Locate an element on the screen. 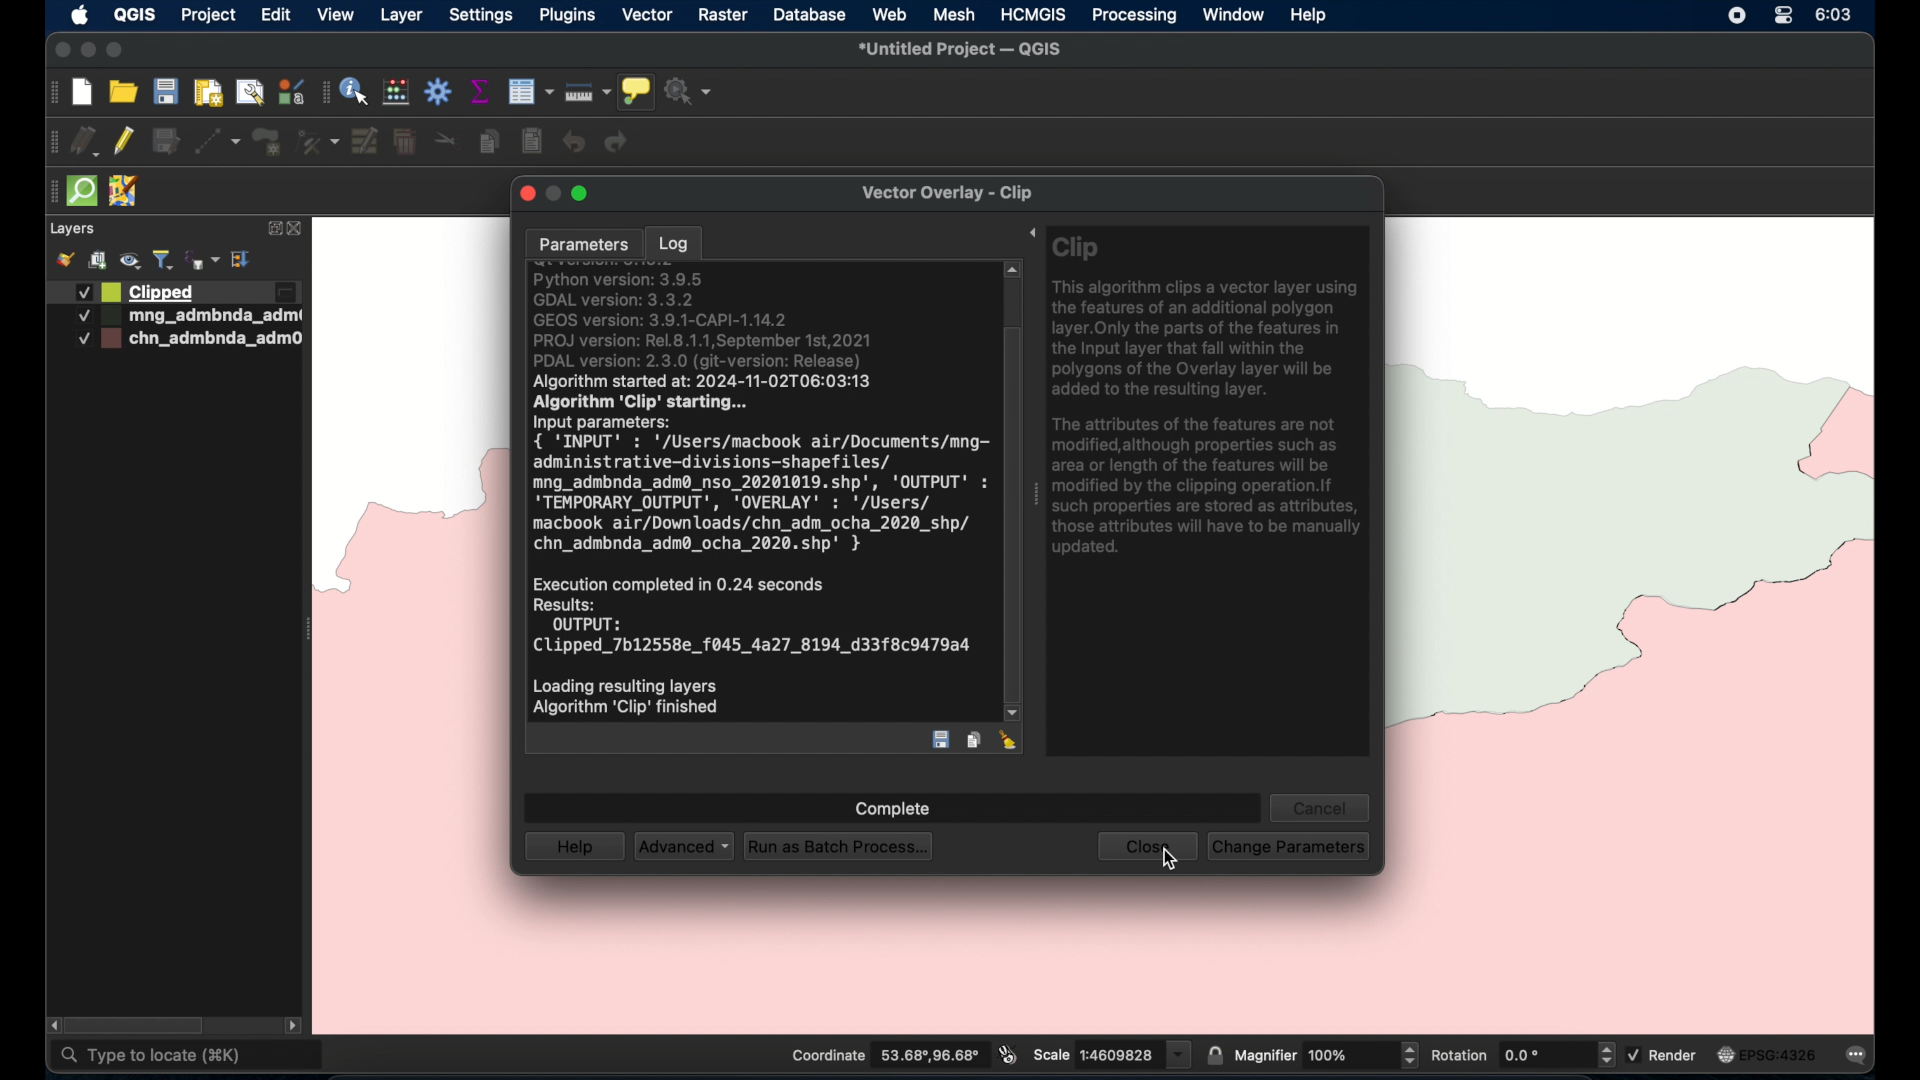 The image size is (1920, 1080). raster is located at coordinates (721, 16).